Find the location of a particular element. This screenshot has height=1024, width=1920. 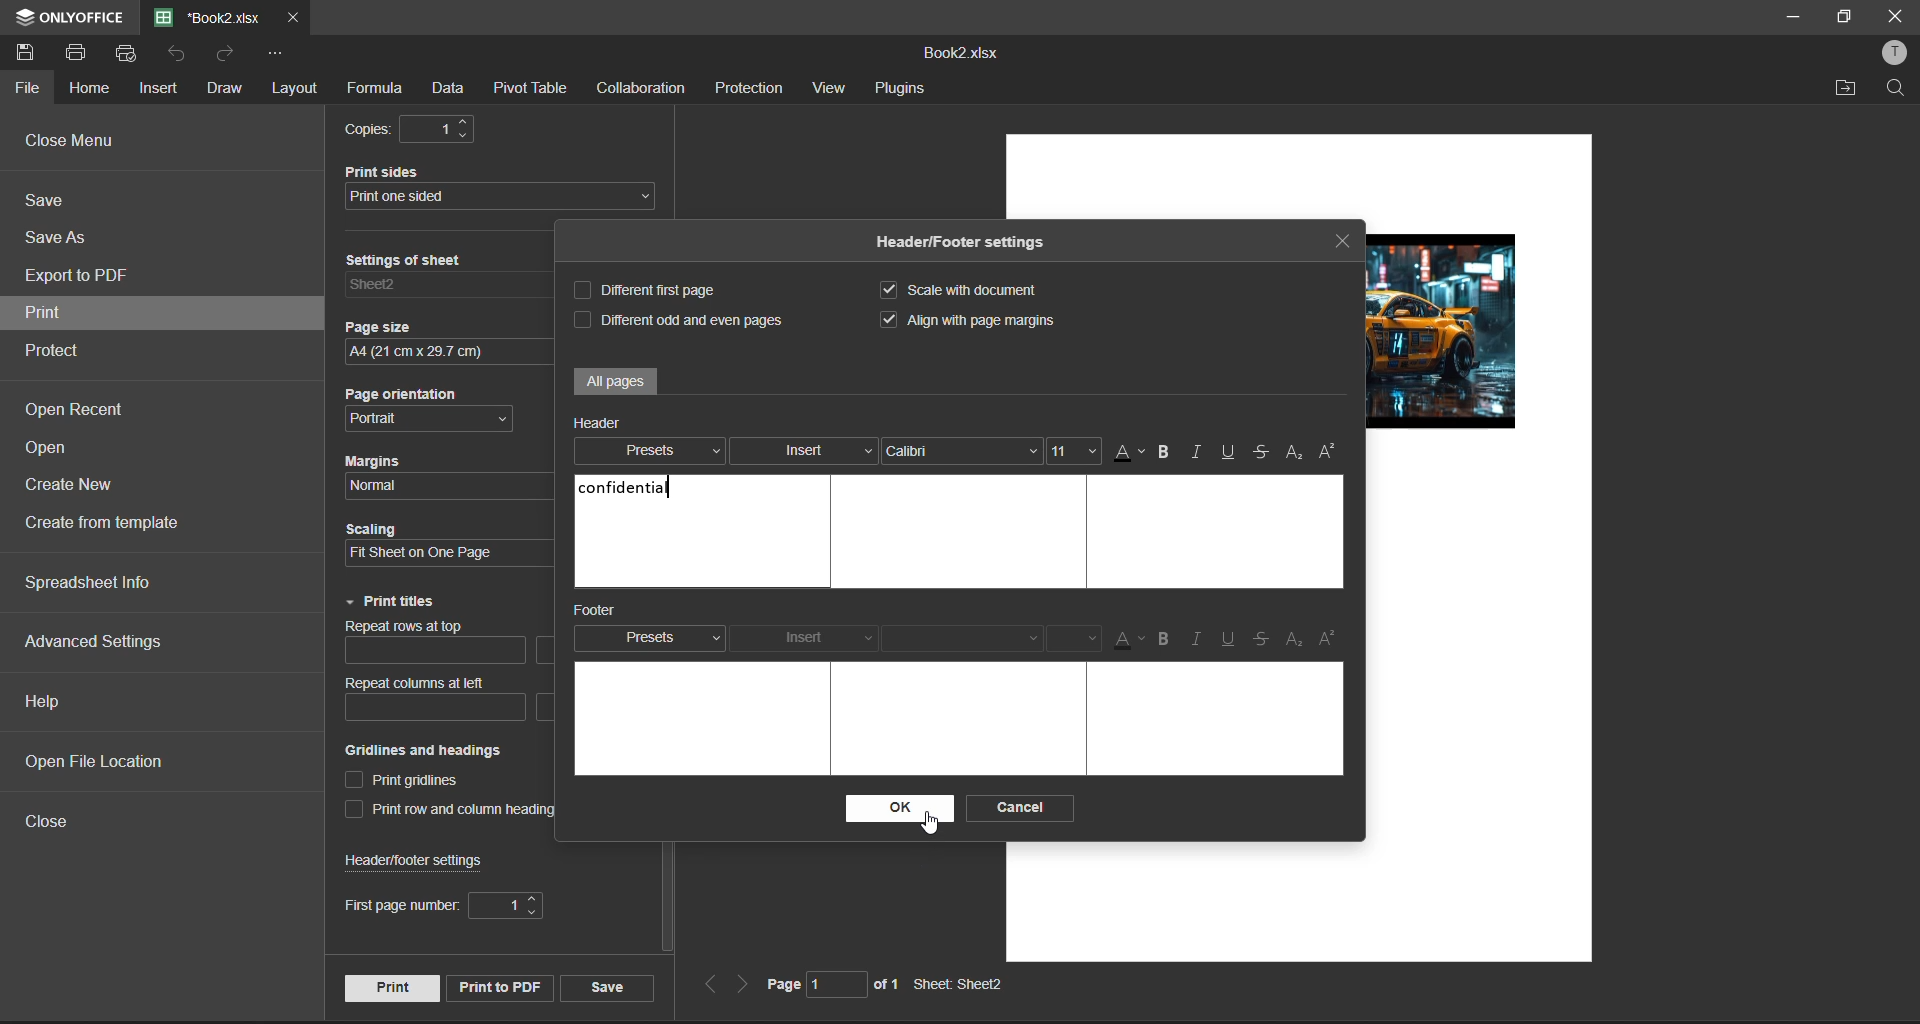

find is located at coordinates (1900, 89).